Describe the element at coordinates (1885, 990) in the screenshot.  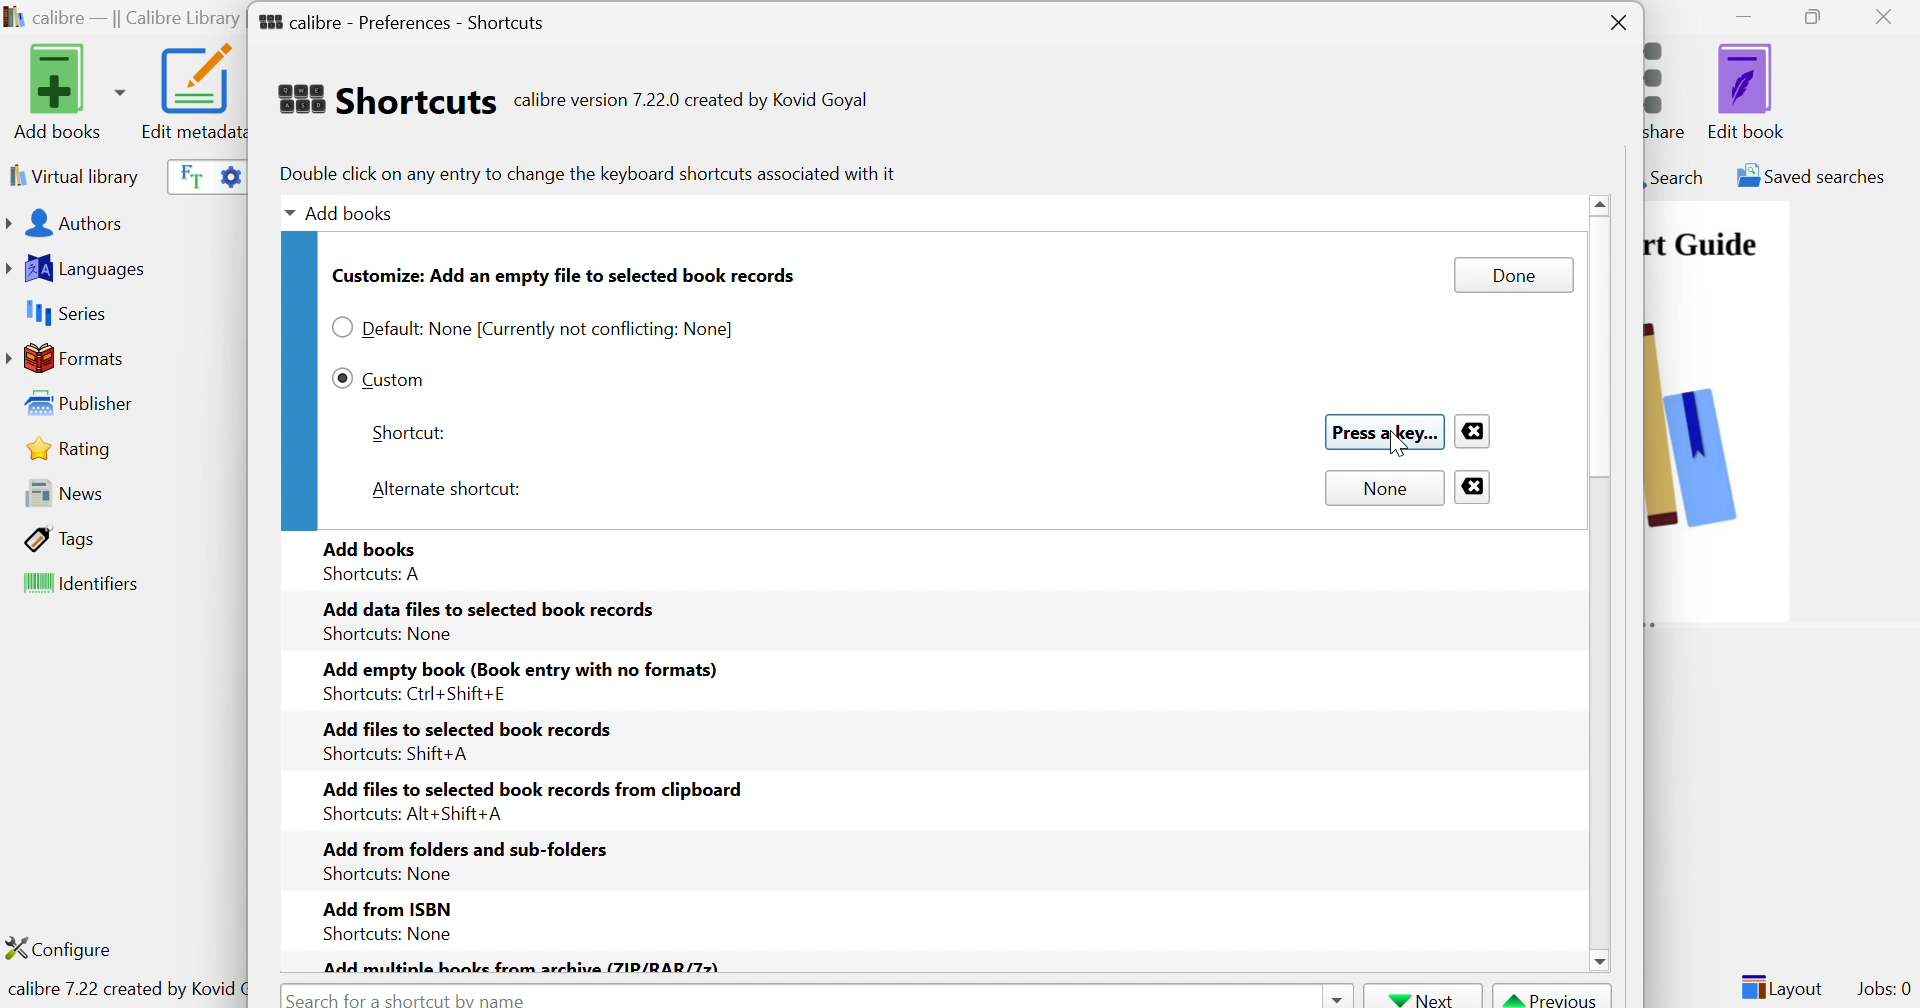
I see `Jobs: 0` at that location.